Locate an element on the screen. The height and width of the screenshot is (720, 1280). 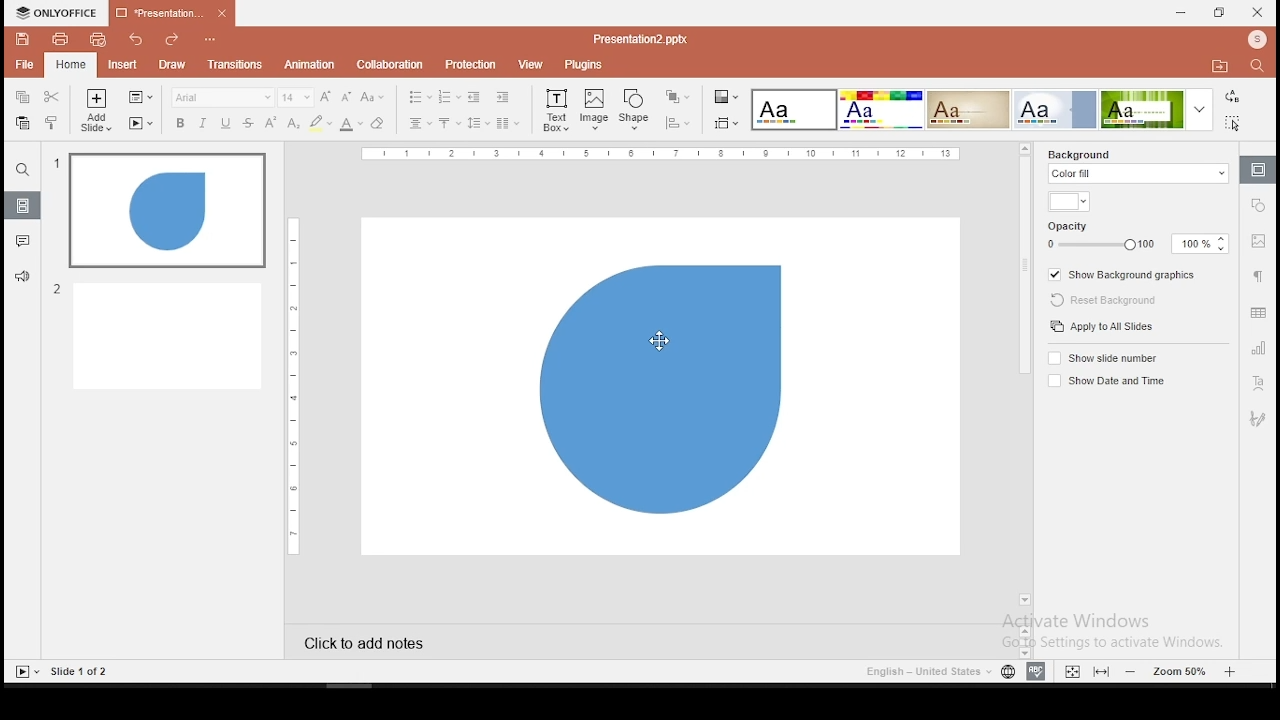
eraser tool is located at coordinates (378, 123).